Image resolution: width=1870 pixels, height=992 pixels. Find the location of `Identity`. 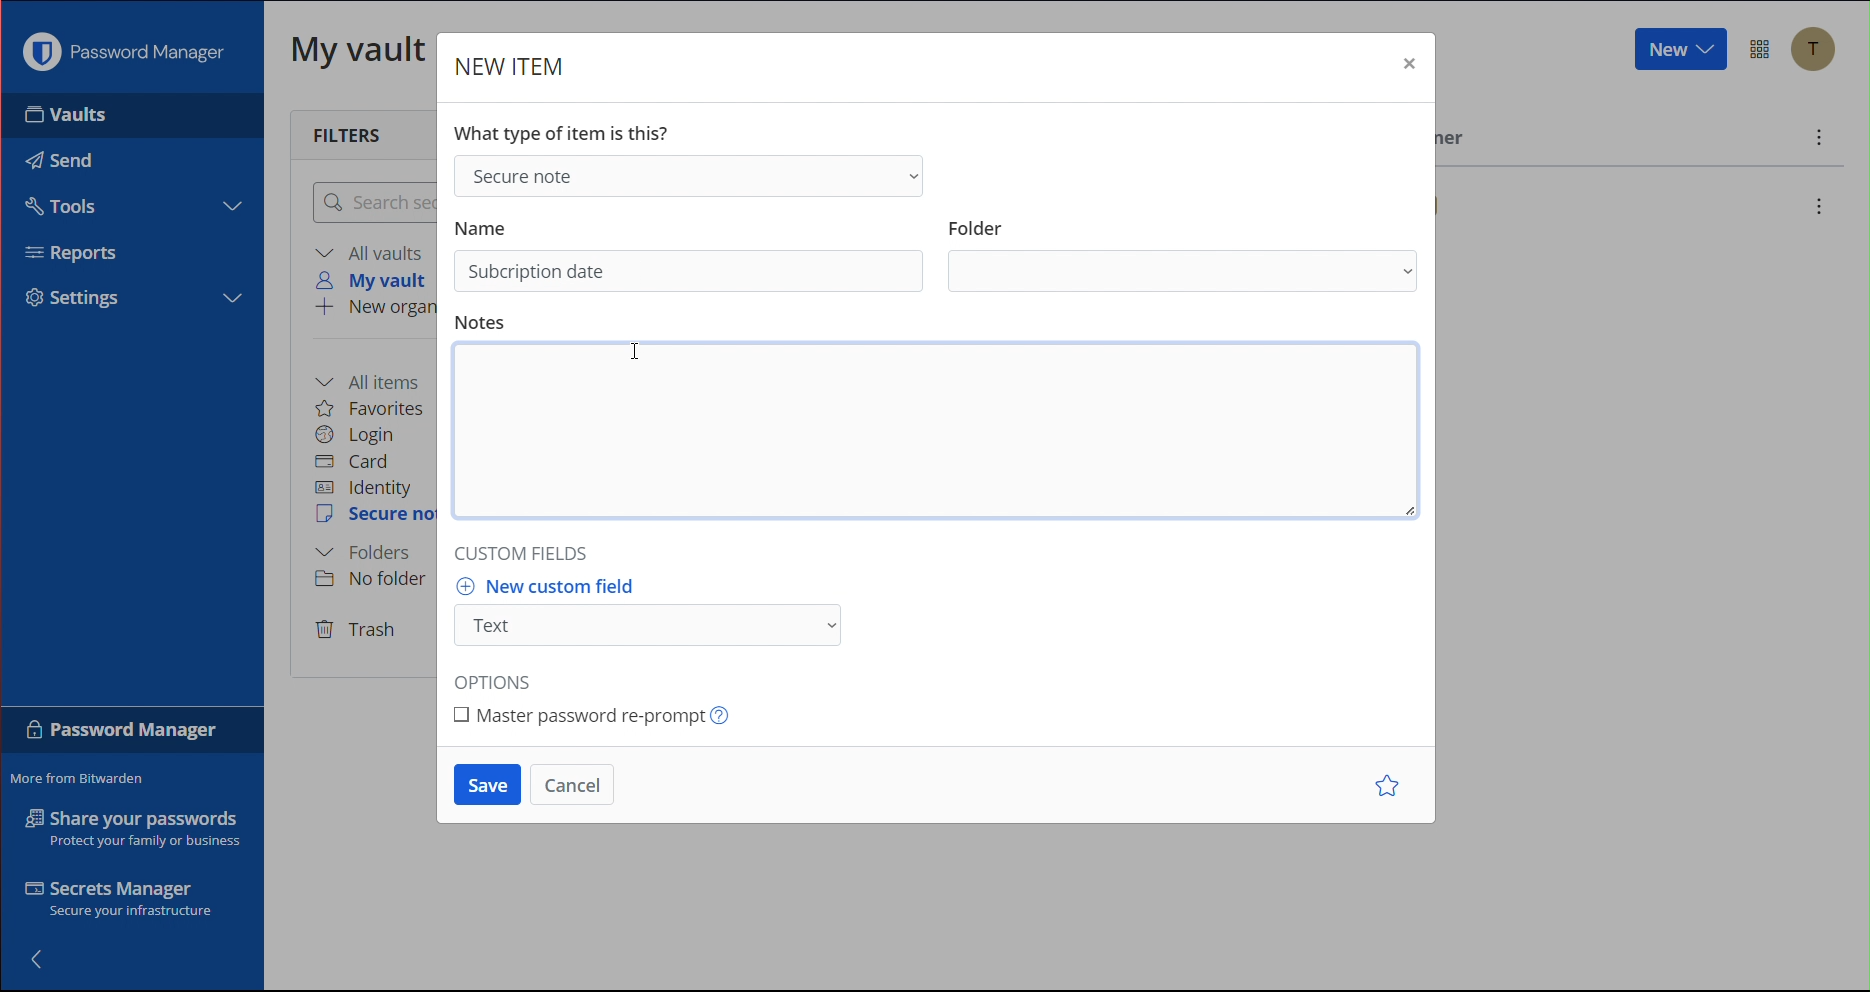

Identity is located at coordinates (364, 489).